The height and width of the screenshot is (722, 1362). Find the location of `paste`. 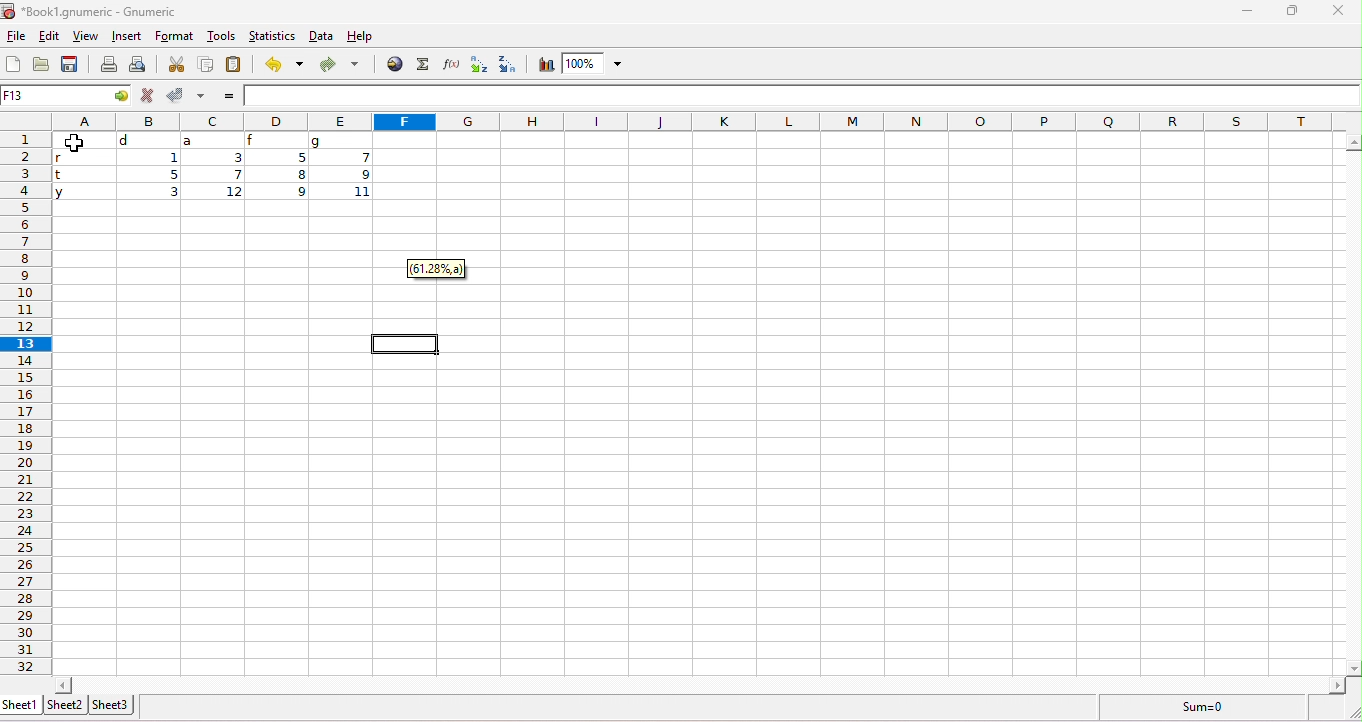

paste is located at coordinates (234, 63).